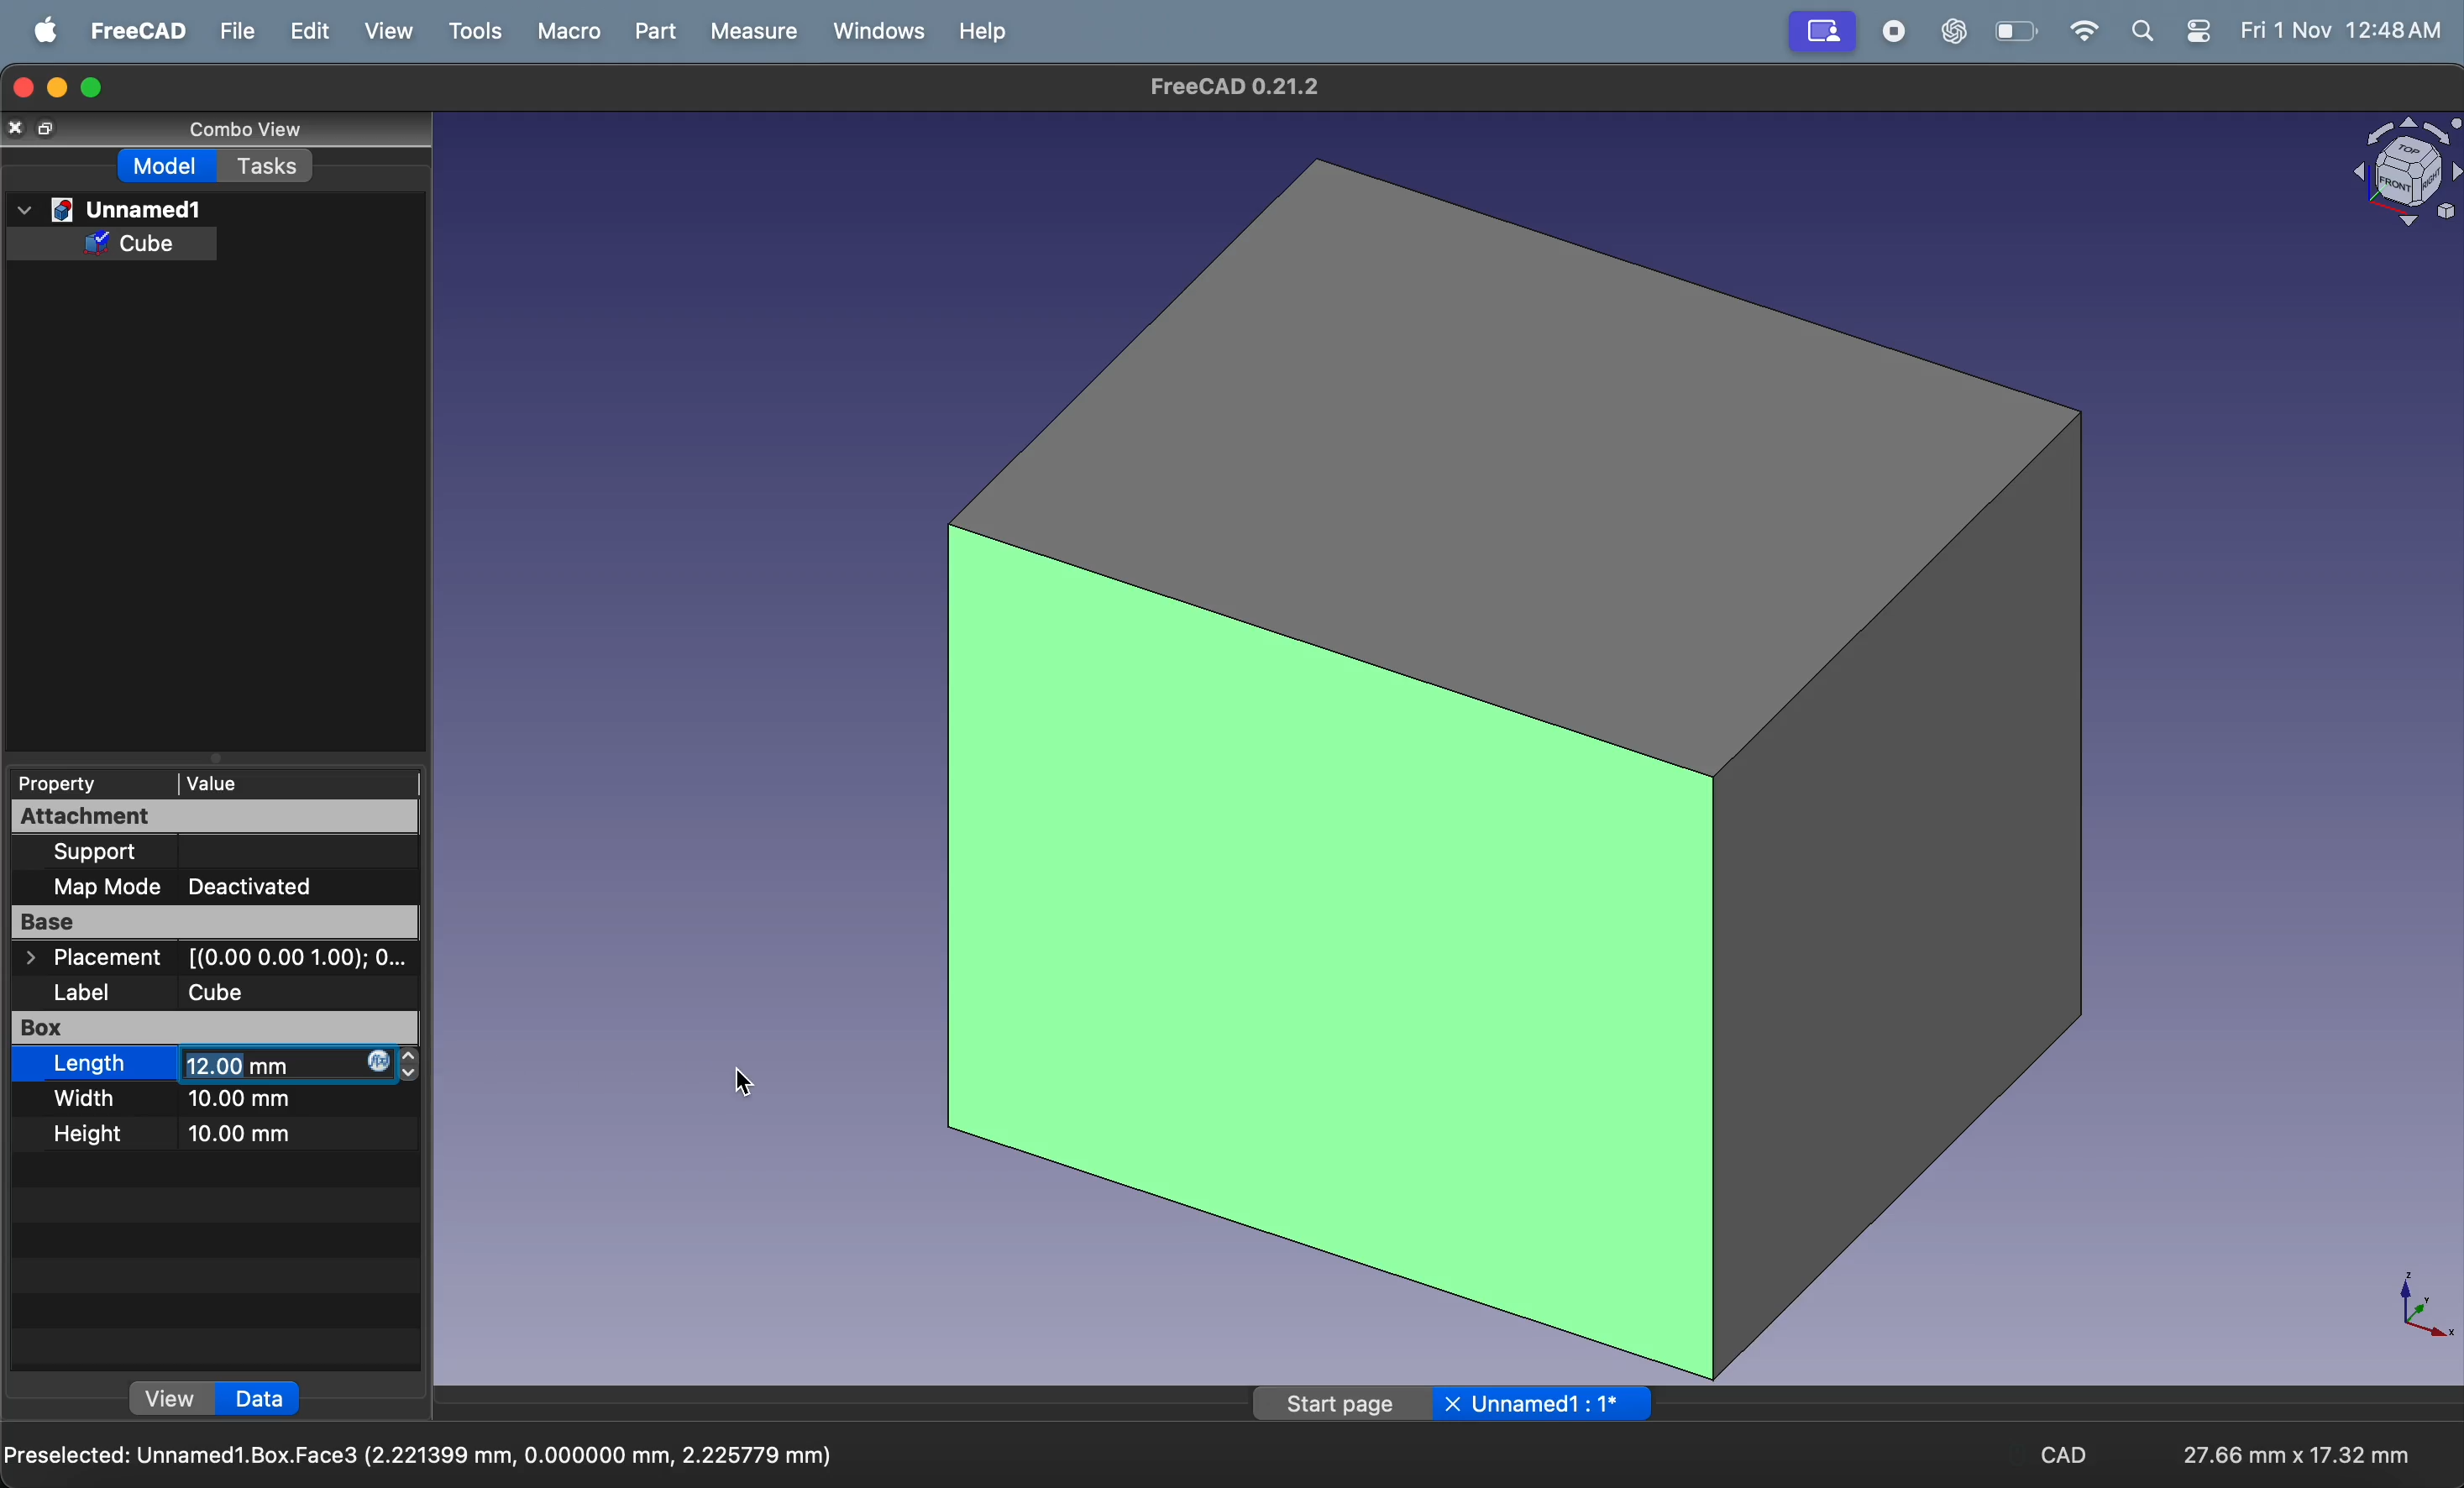  What do you see at coordinates (111, 887) in the screenshot?
I see `map mode` at bounding box center [111, 887].